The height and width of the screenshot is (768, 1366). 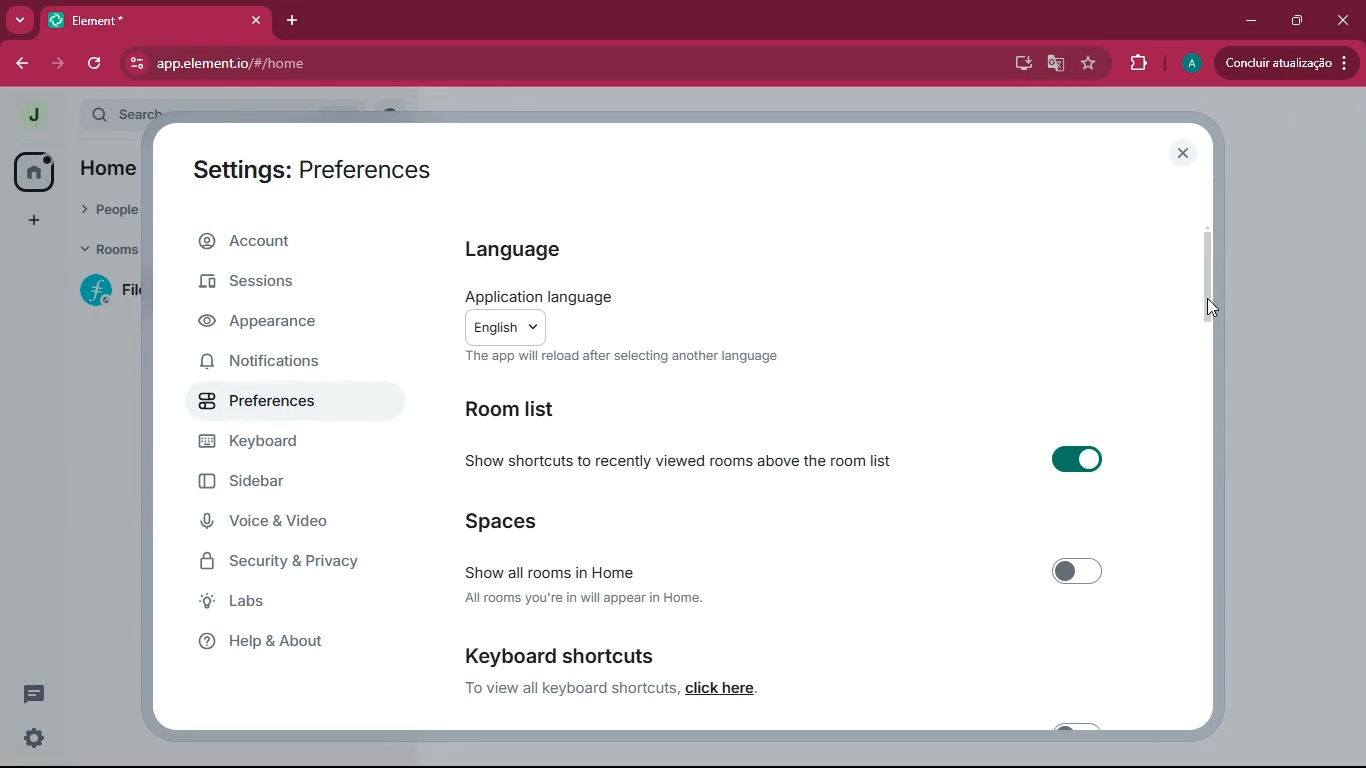 I want to click on refresh, so click(x=102, y=63).